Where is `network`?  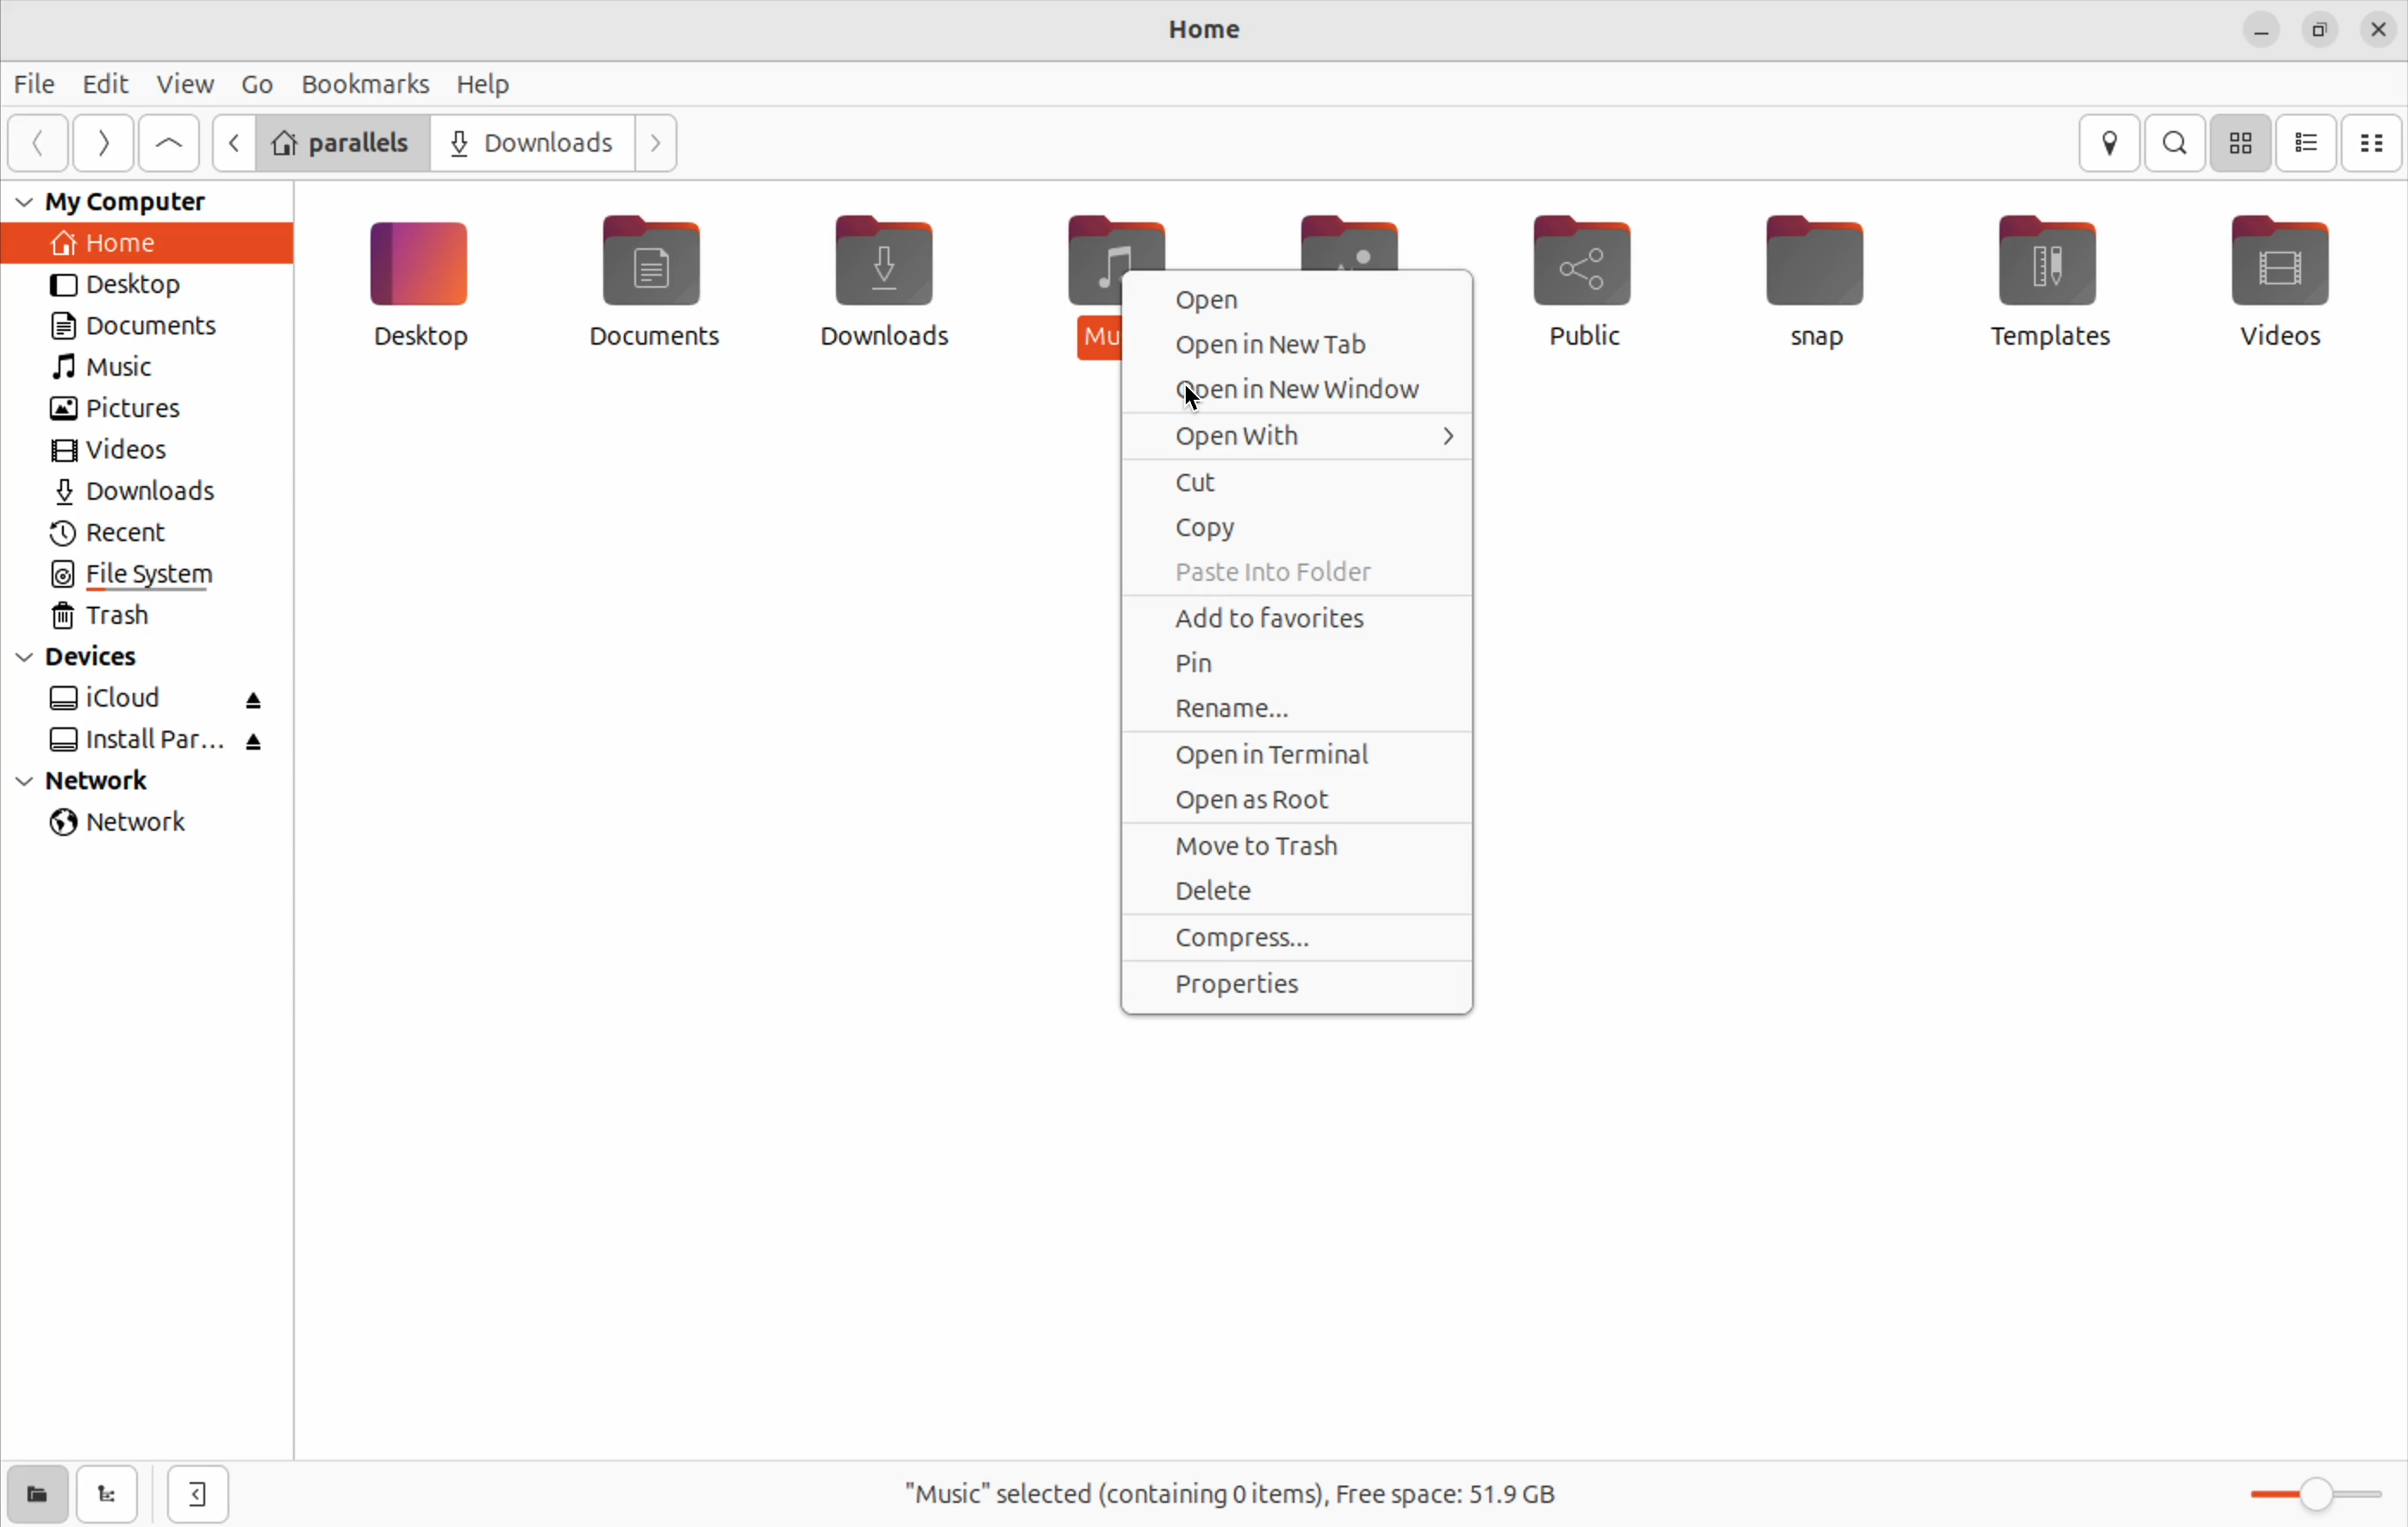
network is located at coordinates (131, 827).